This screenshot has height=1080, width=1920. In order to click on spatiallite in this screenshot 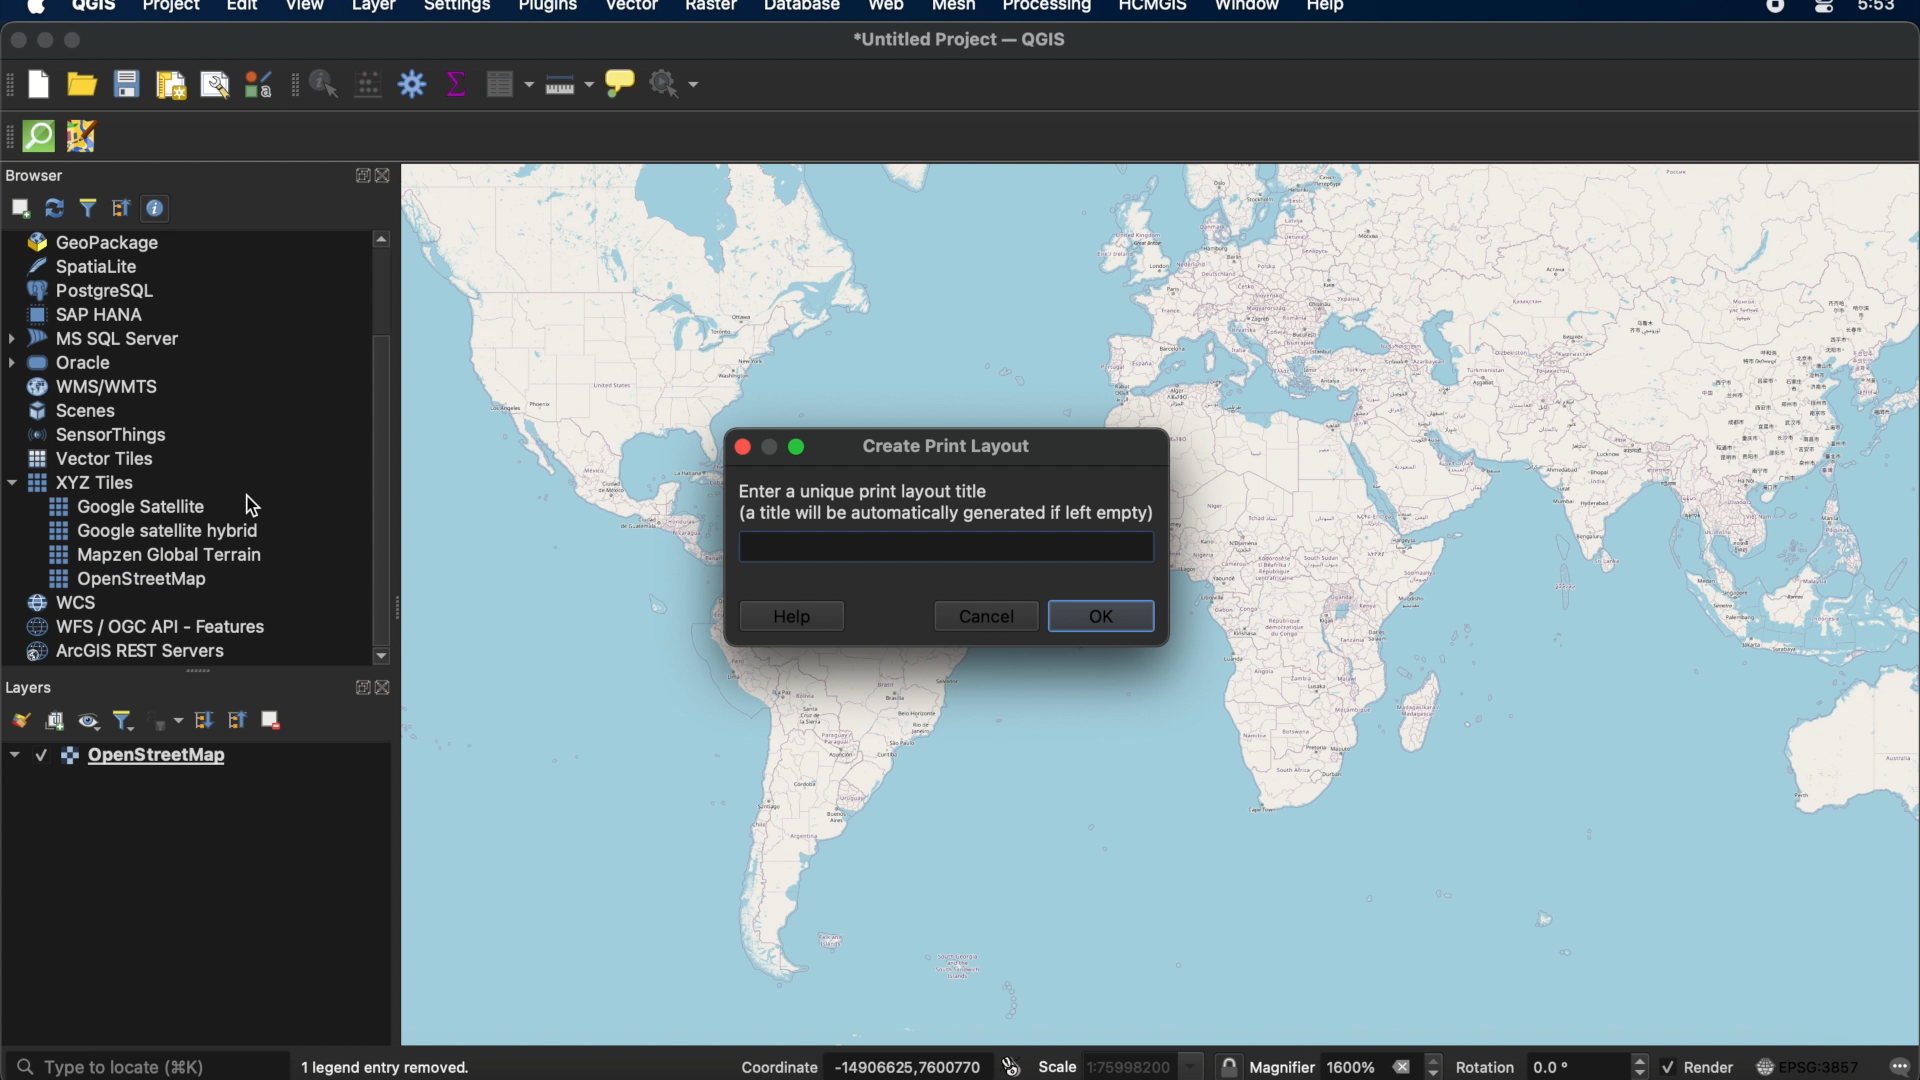, I will do `click(89, 267)`.